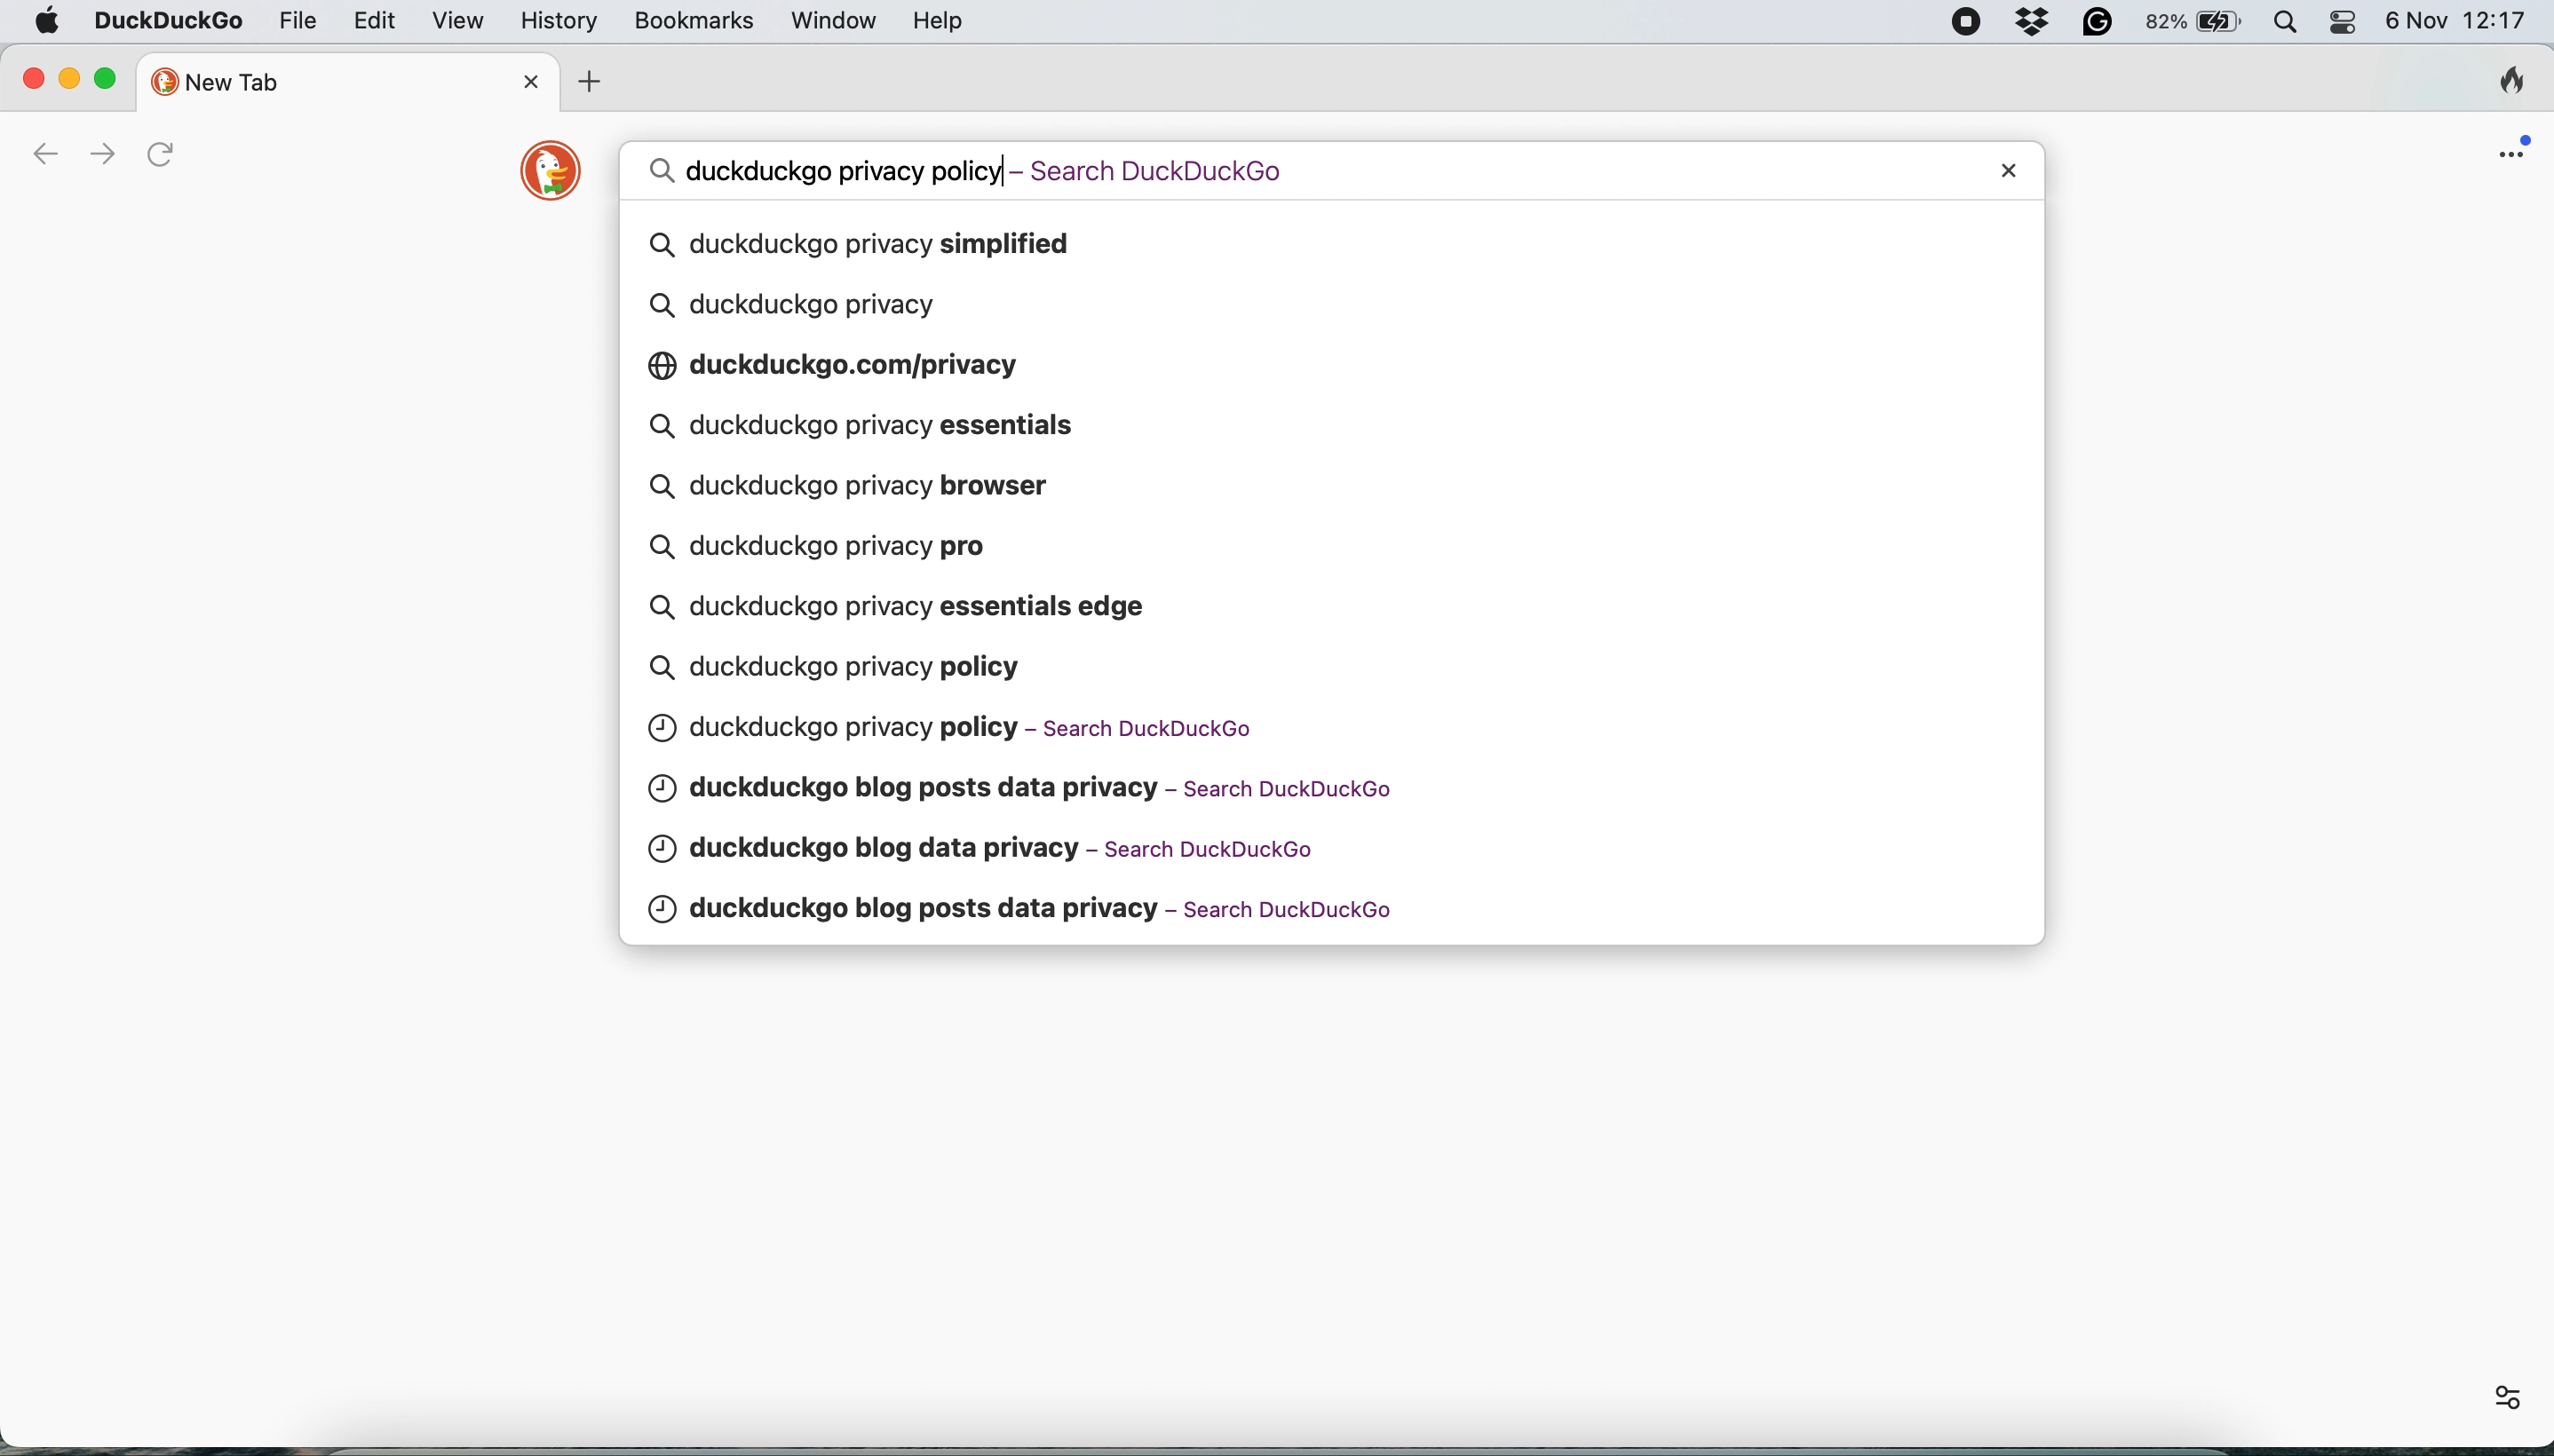  What do you see at coordinates (588, 82) in the screenshot?
I see `add new tab` at bounding box center [588, 82].